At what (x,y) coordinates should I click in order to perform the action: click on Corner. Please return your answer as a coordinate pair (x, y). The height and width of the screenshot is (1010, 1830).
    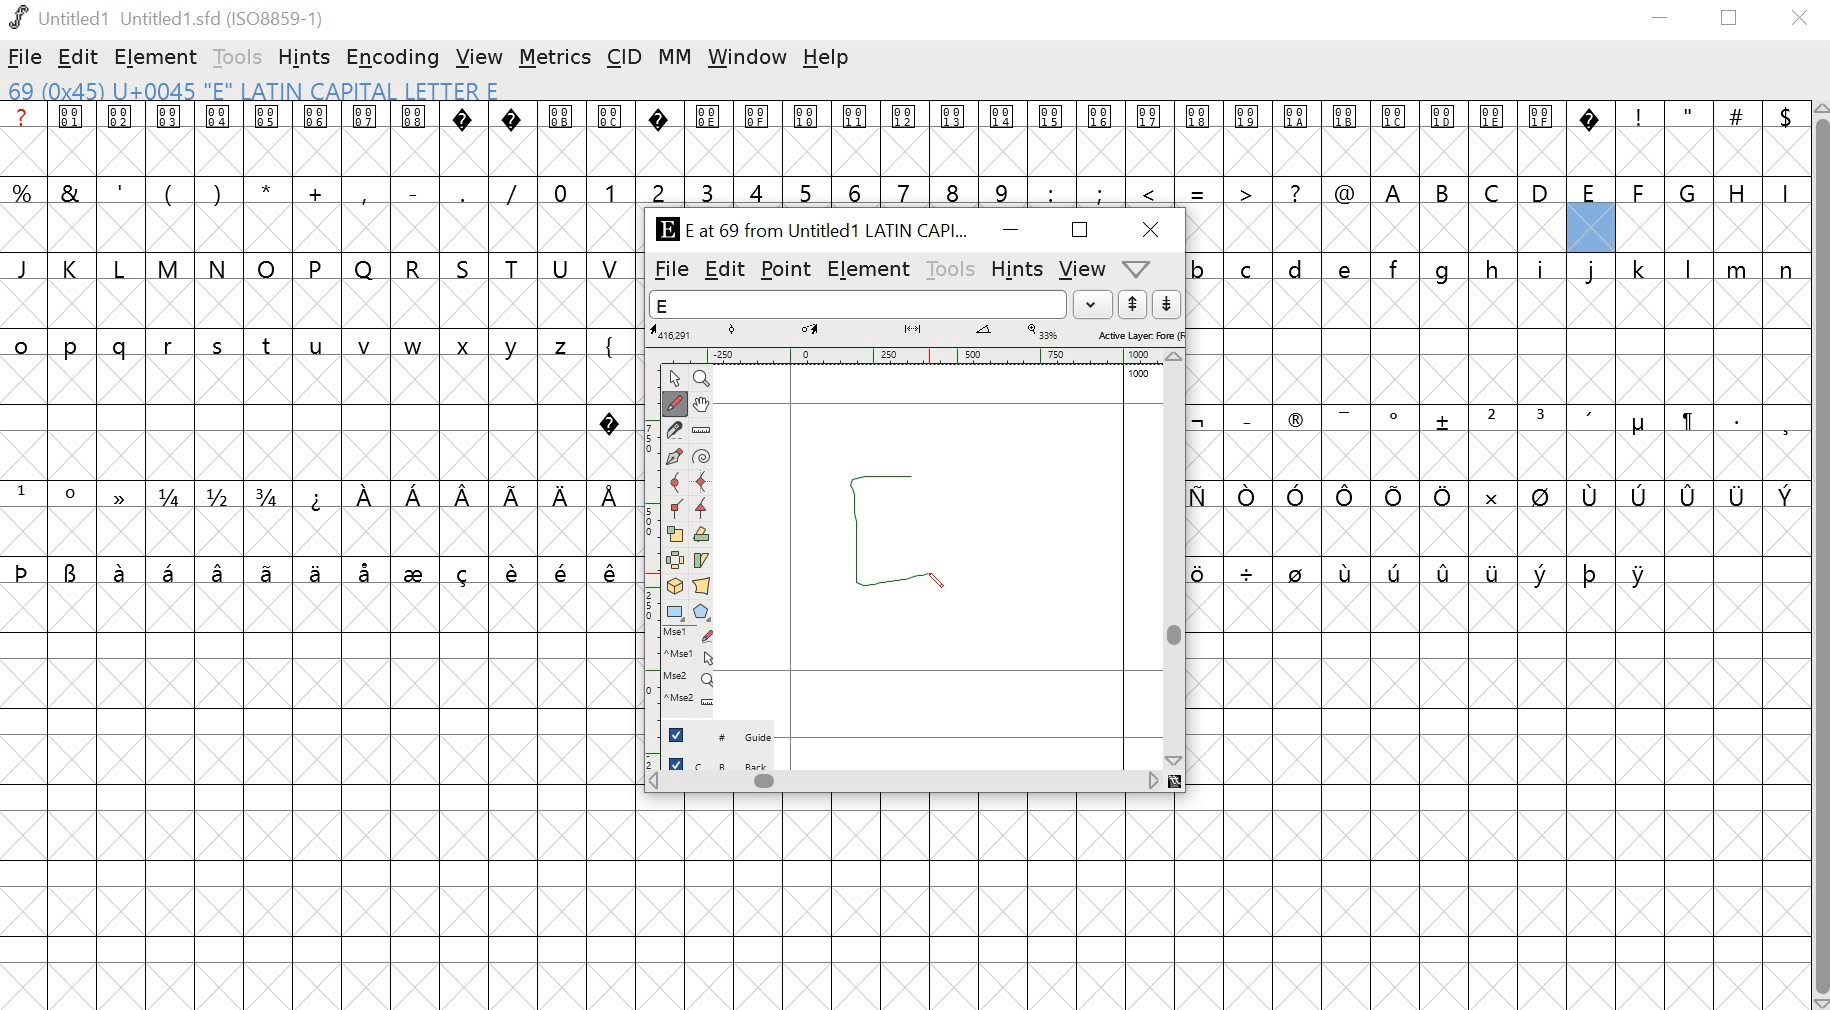
    Looking at the image, I should click on (675, 509).